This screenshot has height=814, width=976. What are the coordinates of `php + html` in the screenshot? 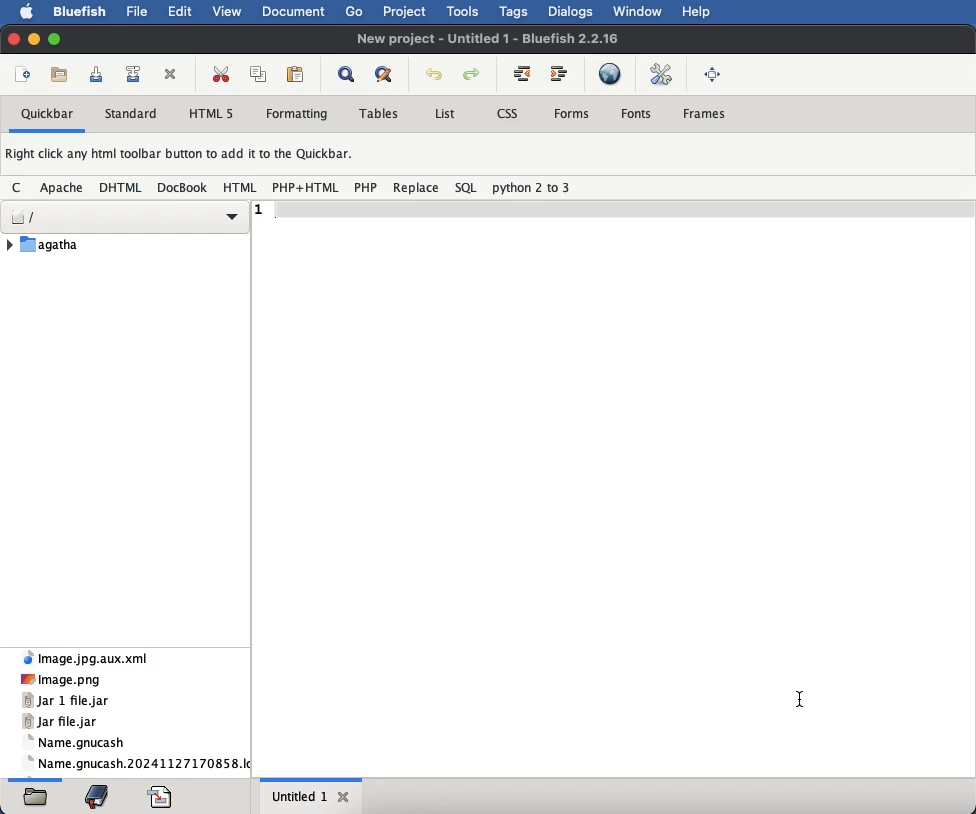 It's located at (306, 187).